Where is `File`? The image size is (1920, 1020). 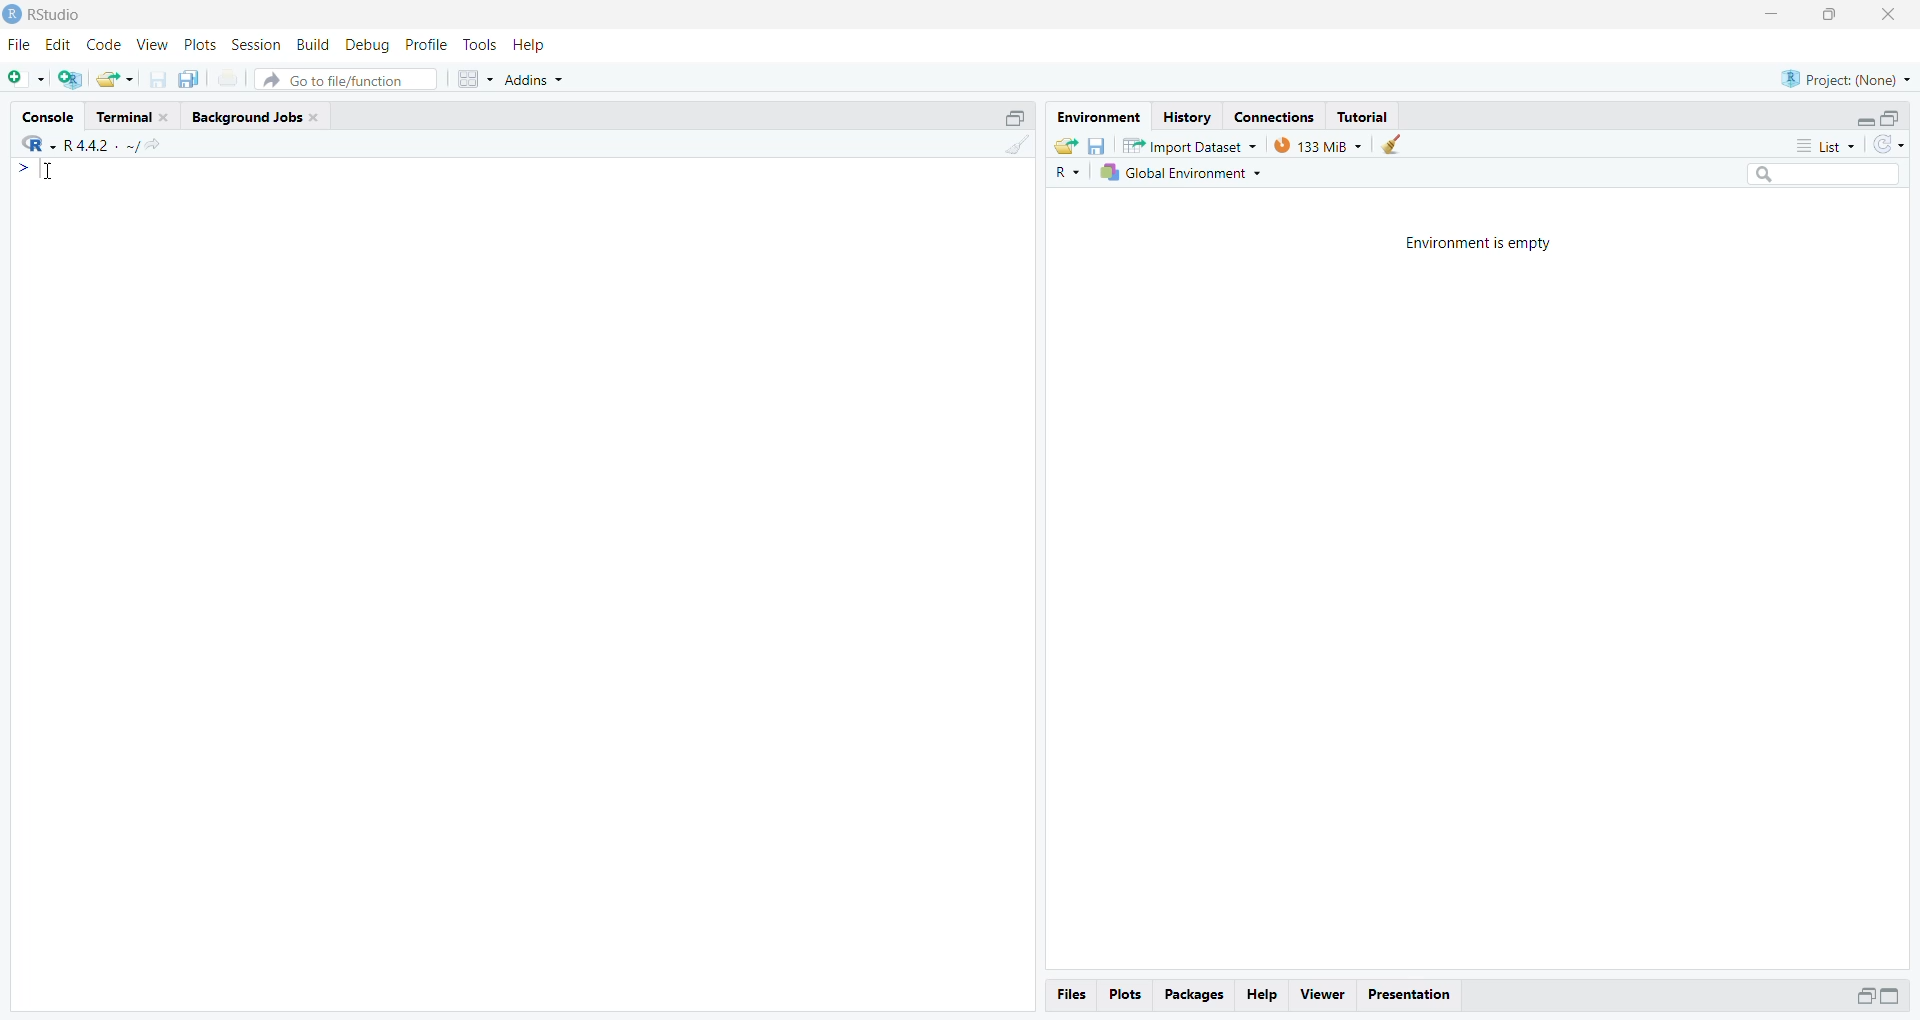 File is located at coordinates (19, 47).